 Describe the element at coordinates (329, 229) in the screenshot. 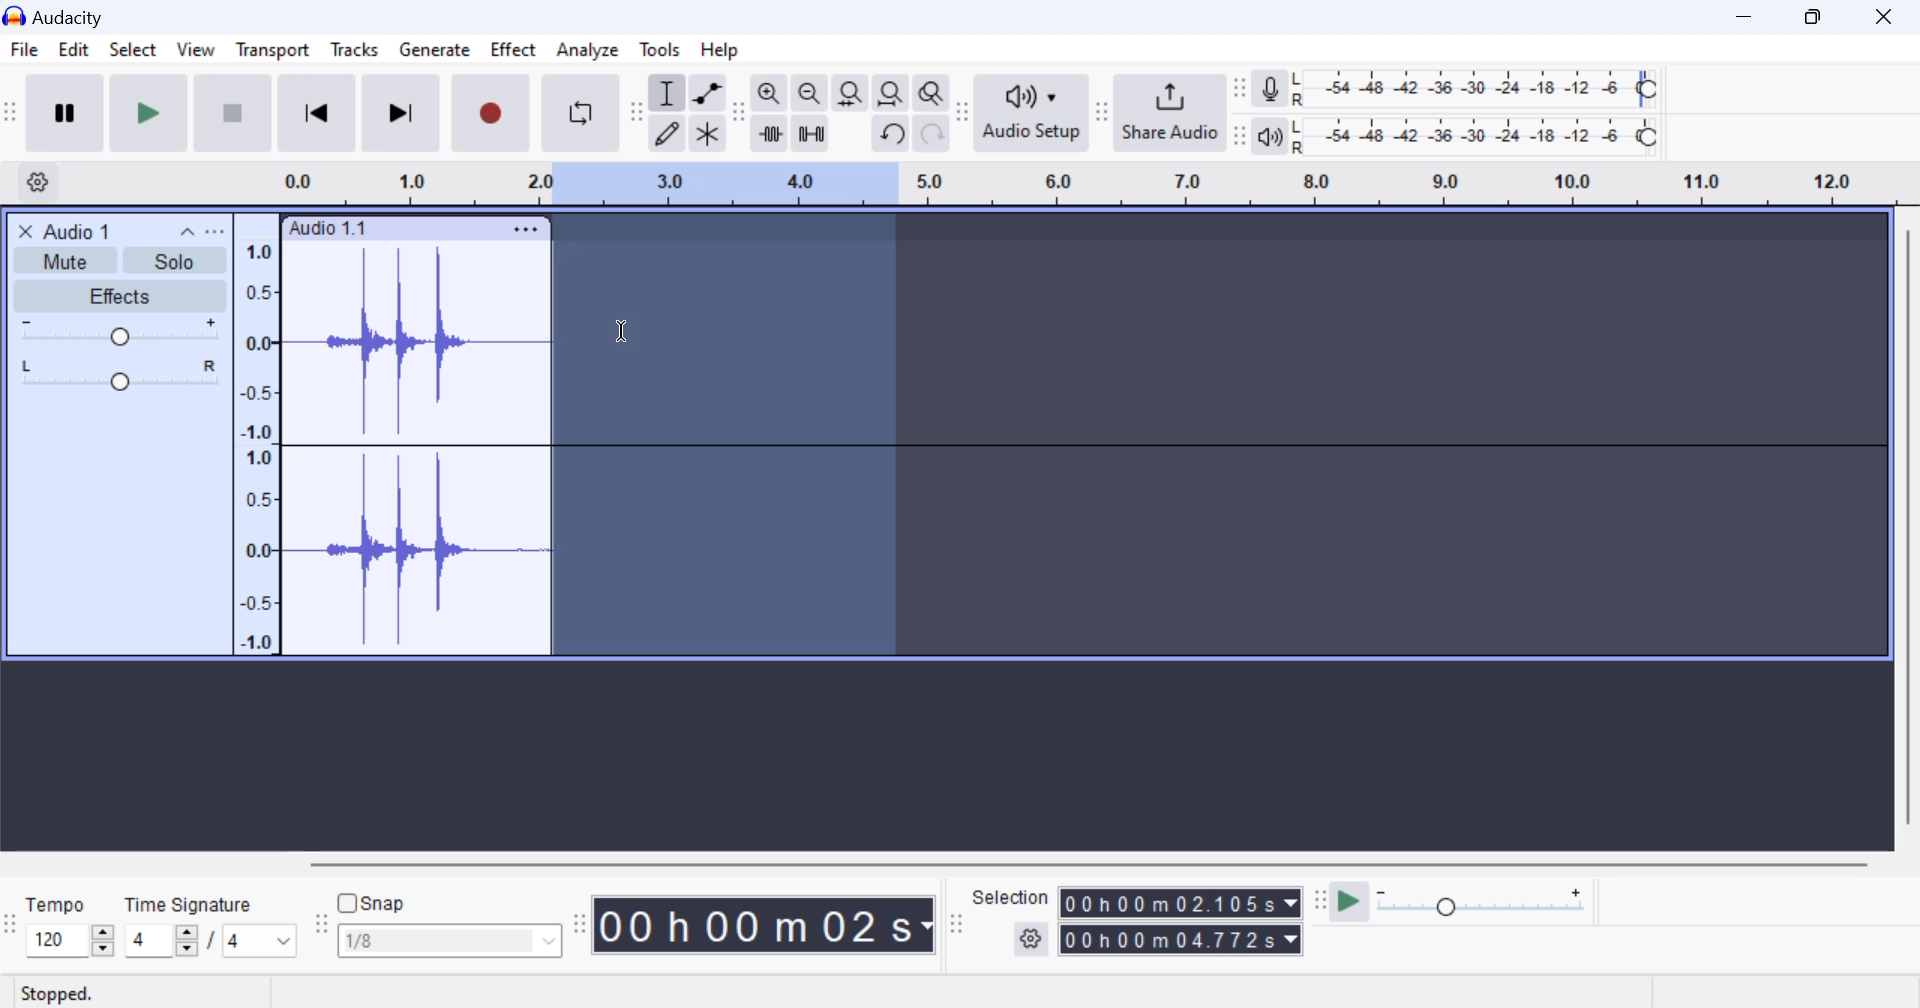

I see `Clip Label` at that location.